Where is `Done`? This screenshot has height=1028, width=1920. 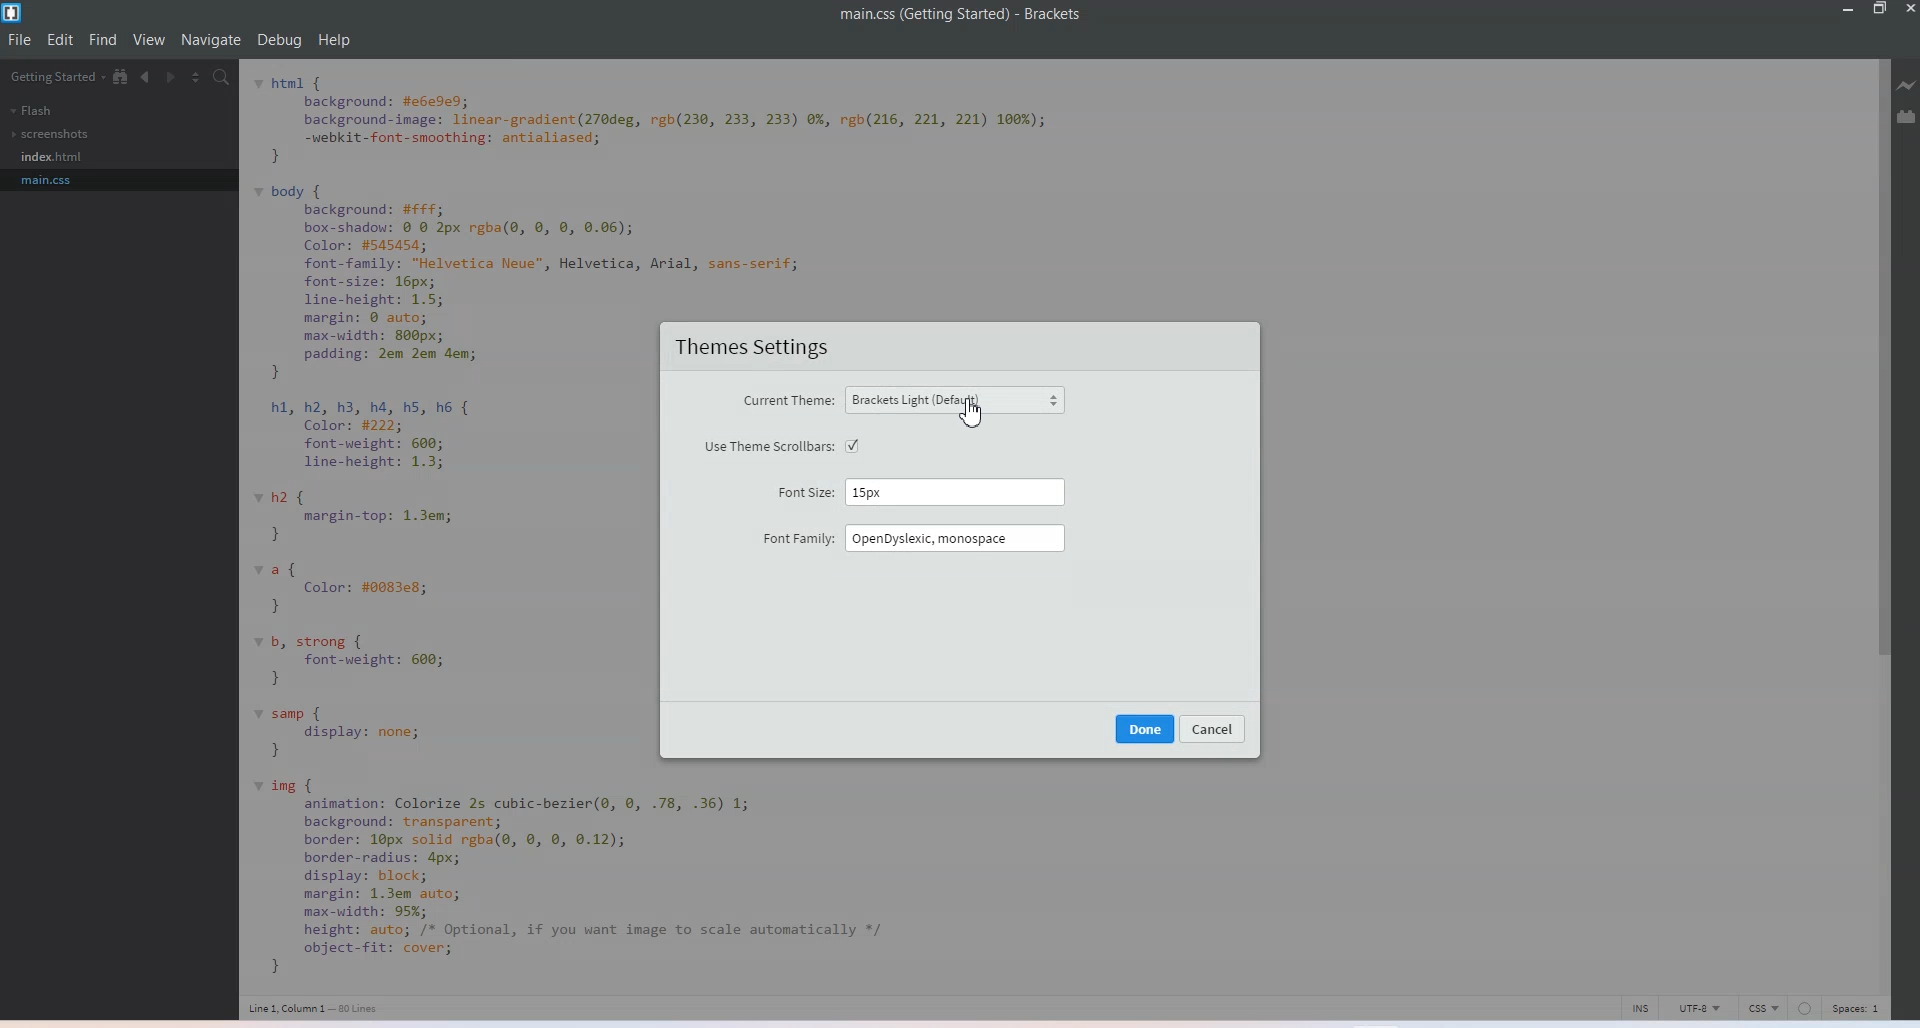 Done is located at coordinates (1146, 728).